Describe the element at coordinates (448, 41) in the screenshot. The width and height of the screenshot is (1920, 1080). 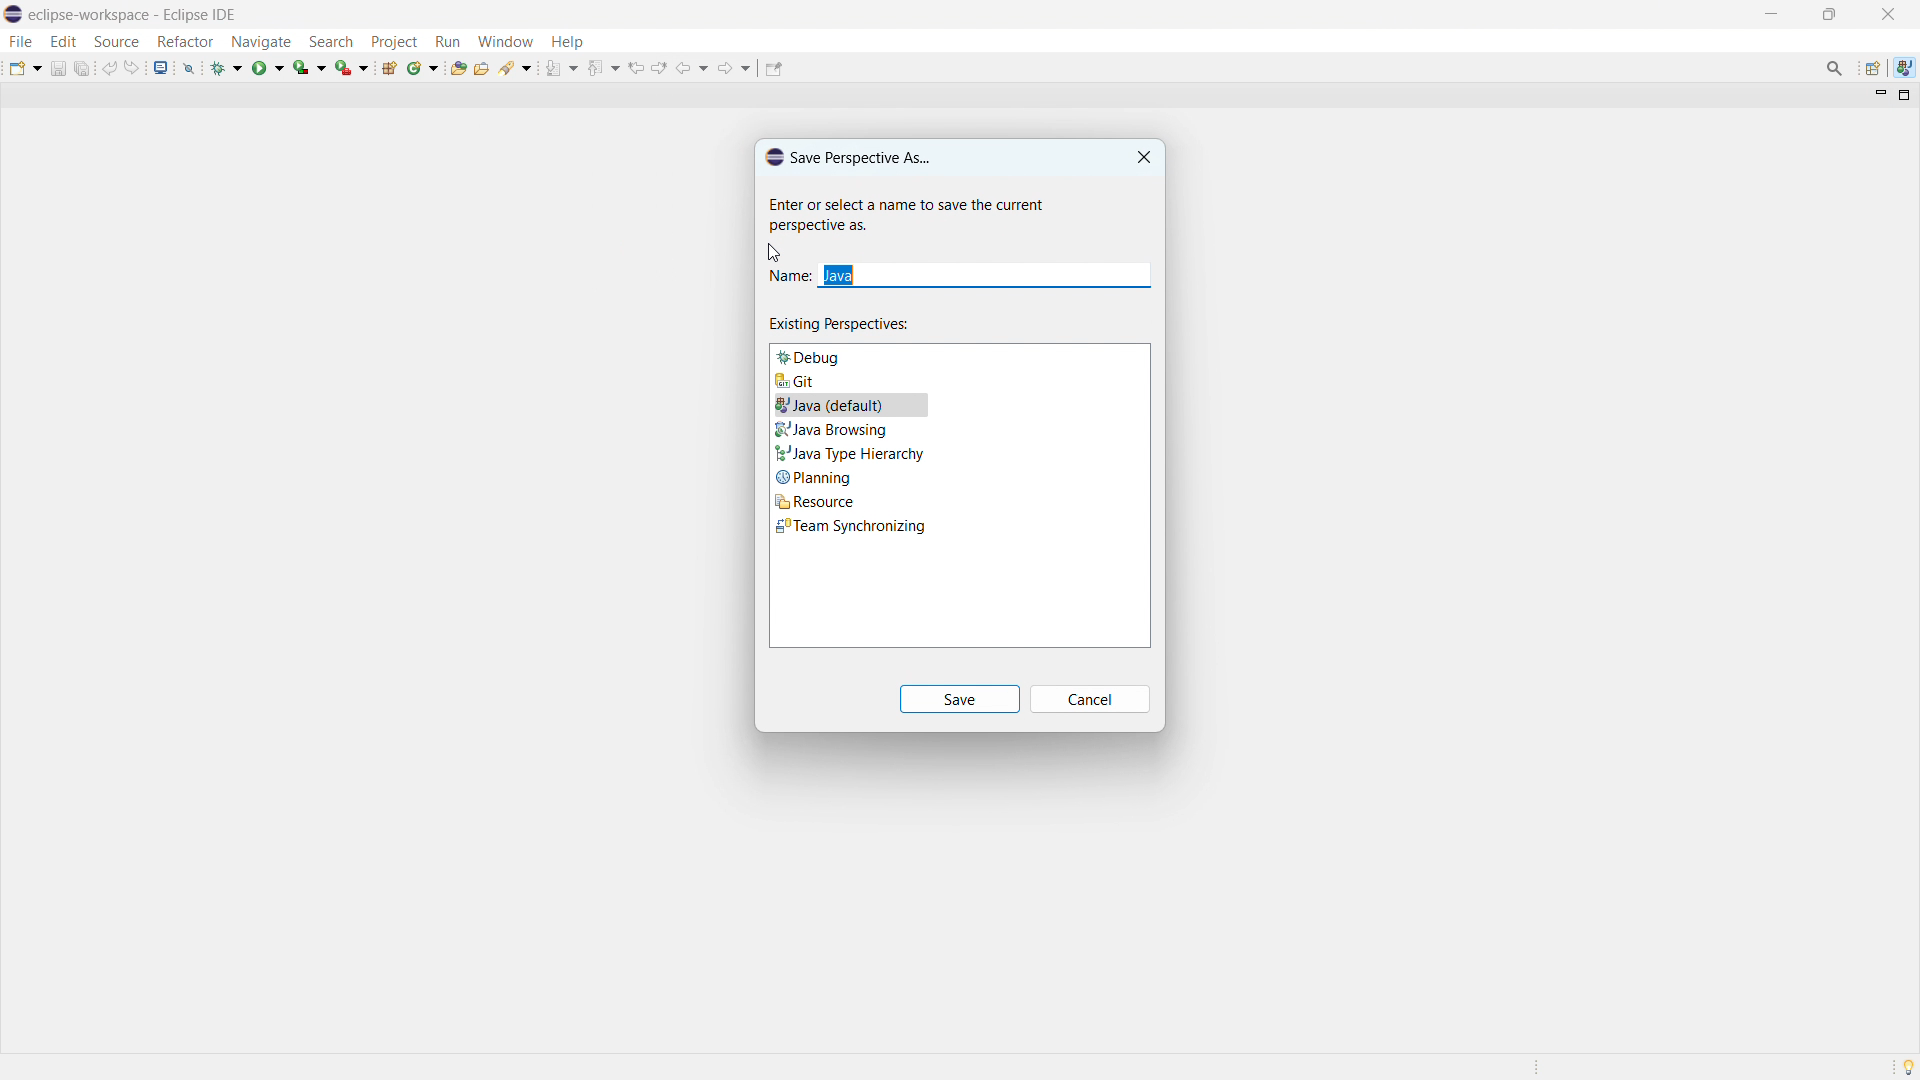
I see `run` at that location.